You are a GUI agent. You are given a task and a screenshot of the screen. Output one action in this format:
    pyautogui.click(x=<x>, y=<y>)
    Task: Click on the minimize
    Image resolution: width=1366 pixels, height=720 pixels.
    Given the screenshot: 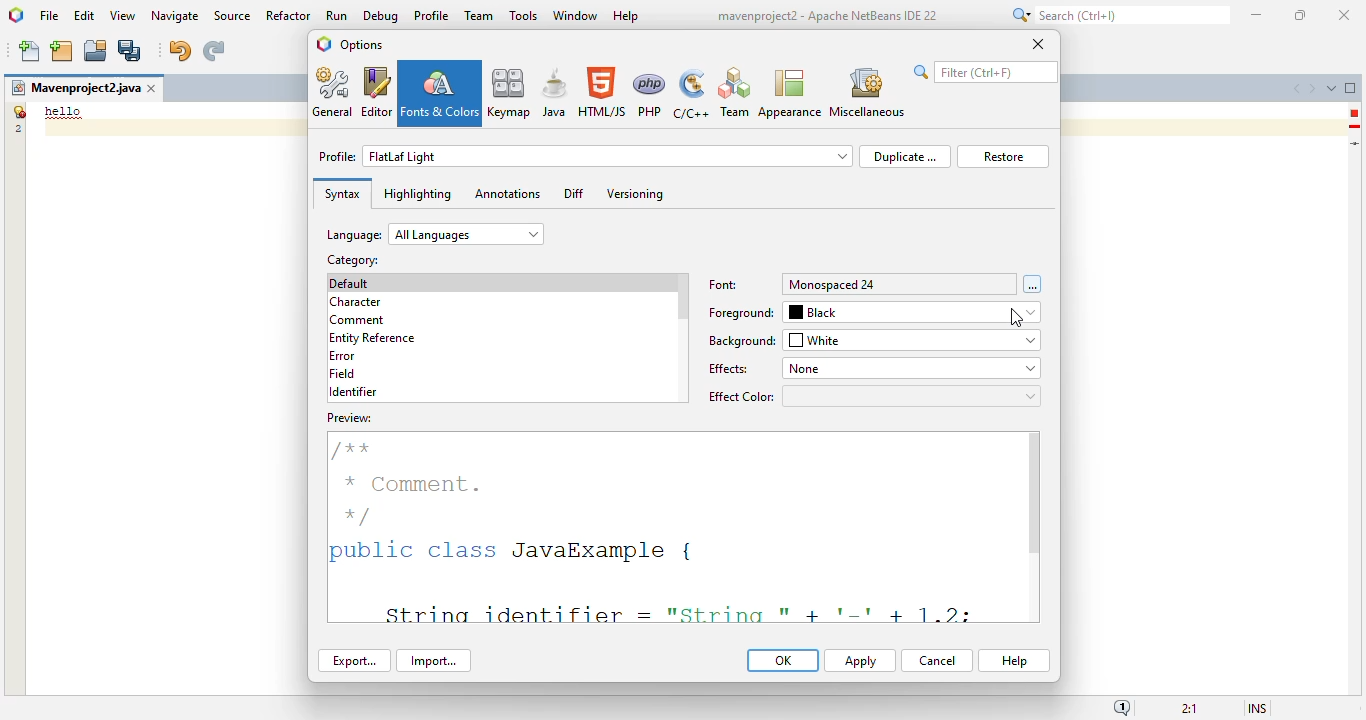 What is the action you would take?
    pyautogui.click(x=1258, y=15)
    